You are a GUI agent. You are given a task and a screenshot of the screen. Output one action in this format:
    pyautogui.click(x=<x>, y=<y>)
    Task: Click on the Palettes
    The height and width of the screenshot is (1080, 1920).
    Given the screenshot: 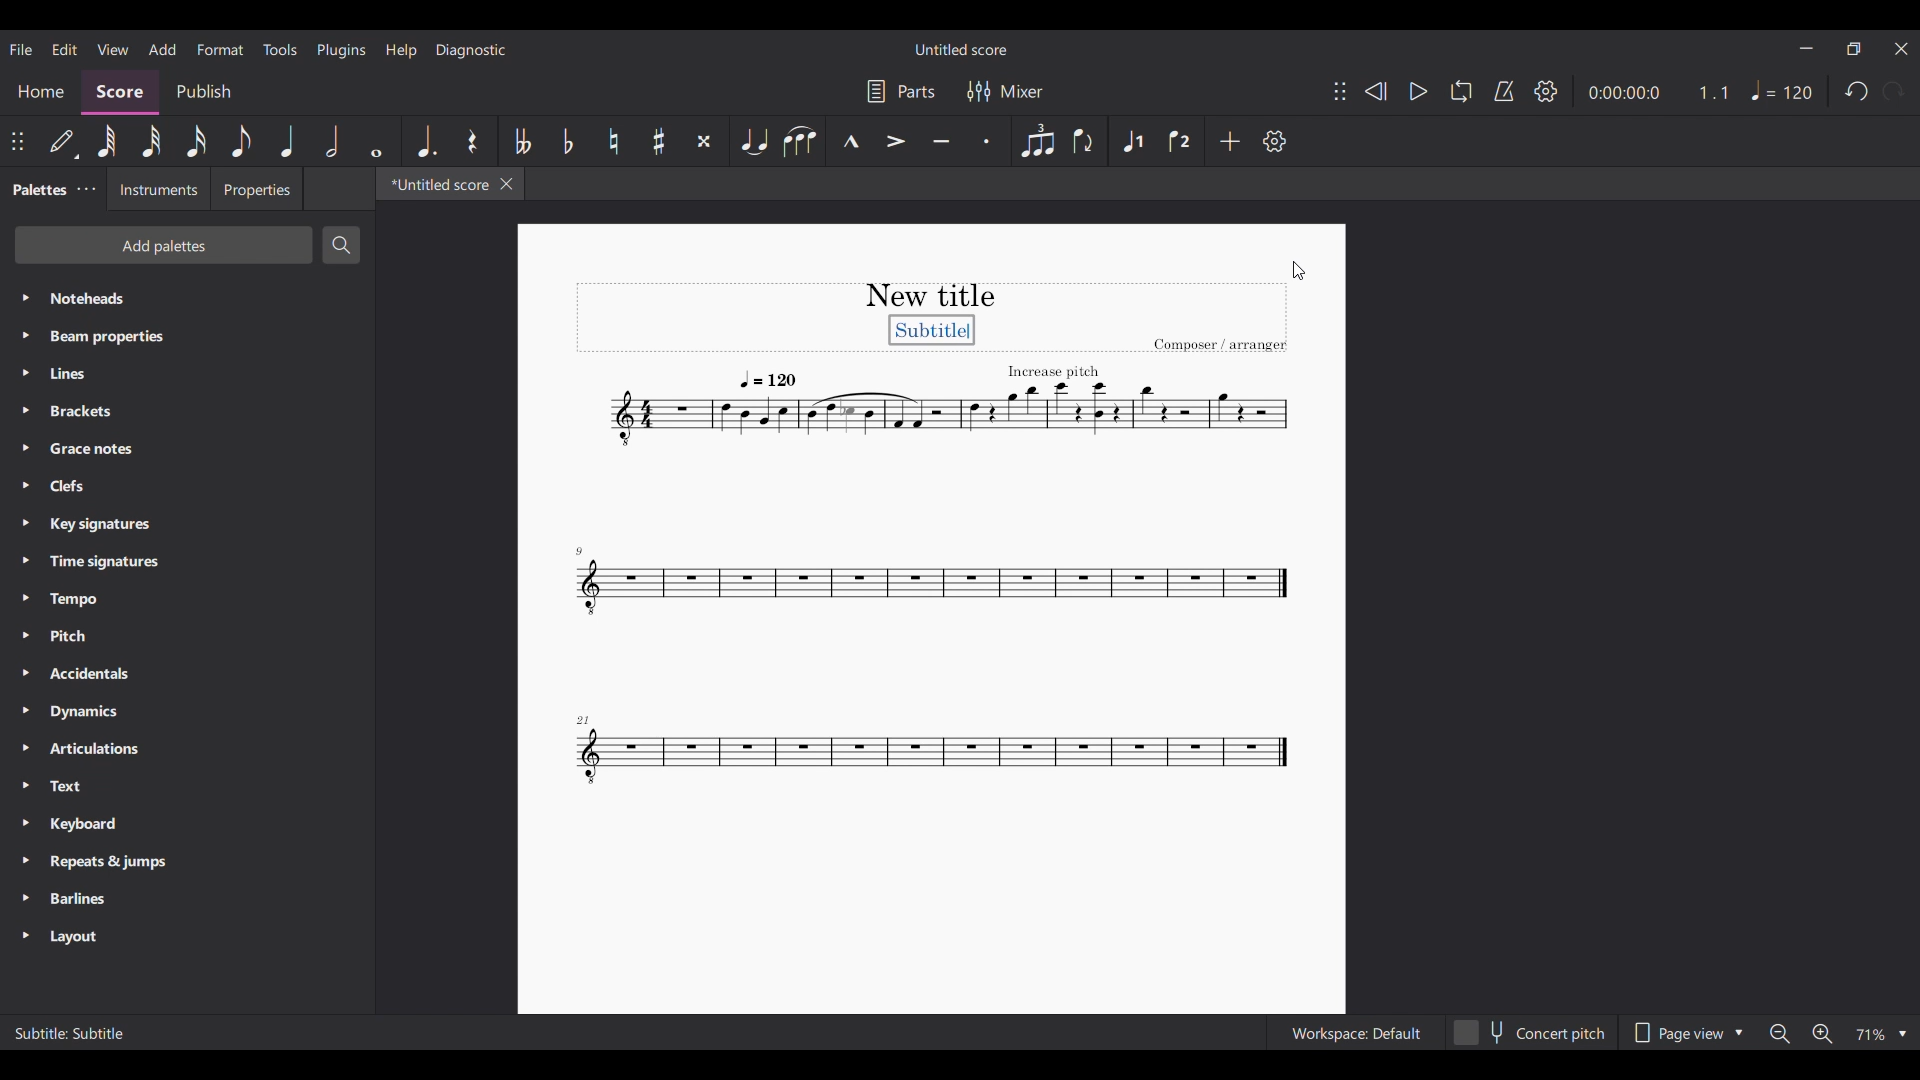 What is the action you would take?
    pyautogui.click(x=35, y=191)
    